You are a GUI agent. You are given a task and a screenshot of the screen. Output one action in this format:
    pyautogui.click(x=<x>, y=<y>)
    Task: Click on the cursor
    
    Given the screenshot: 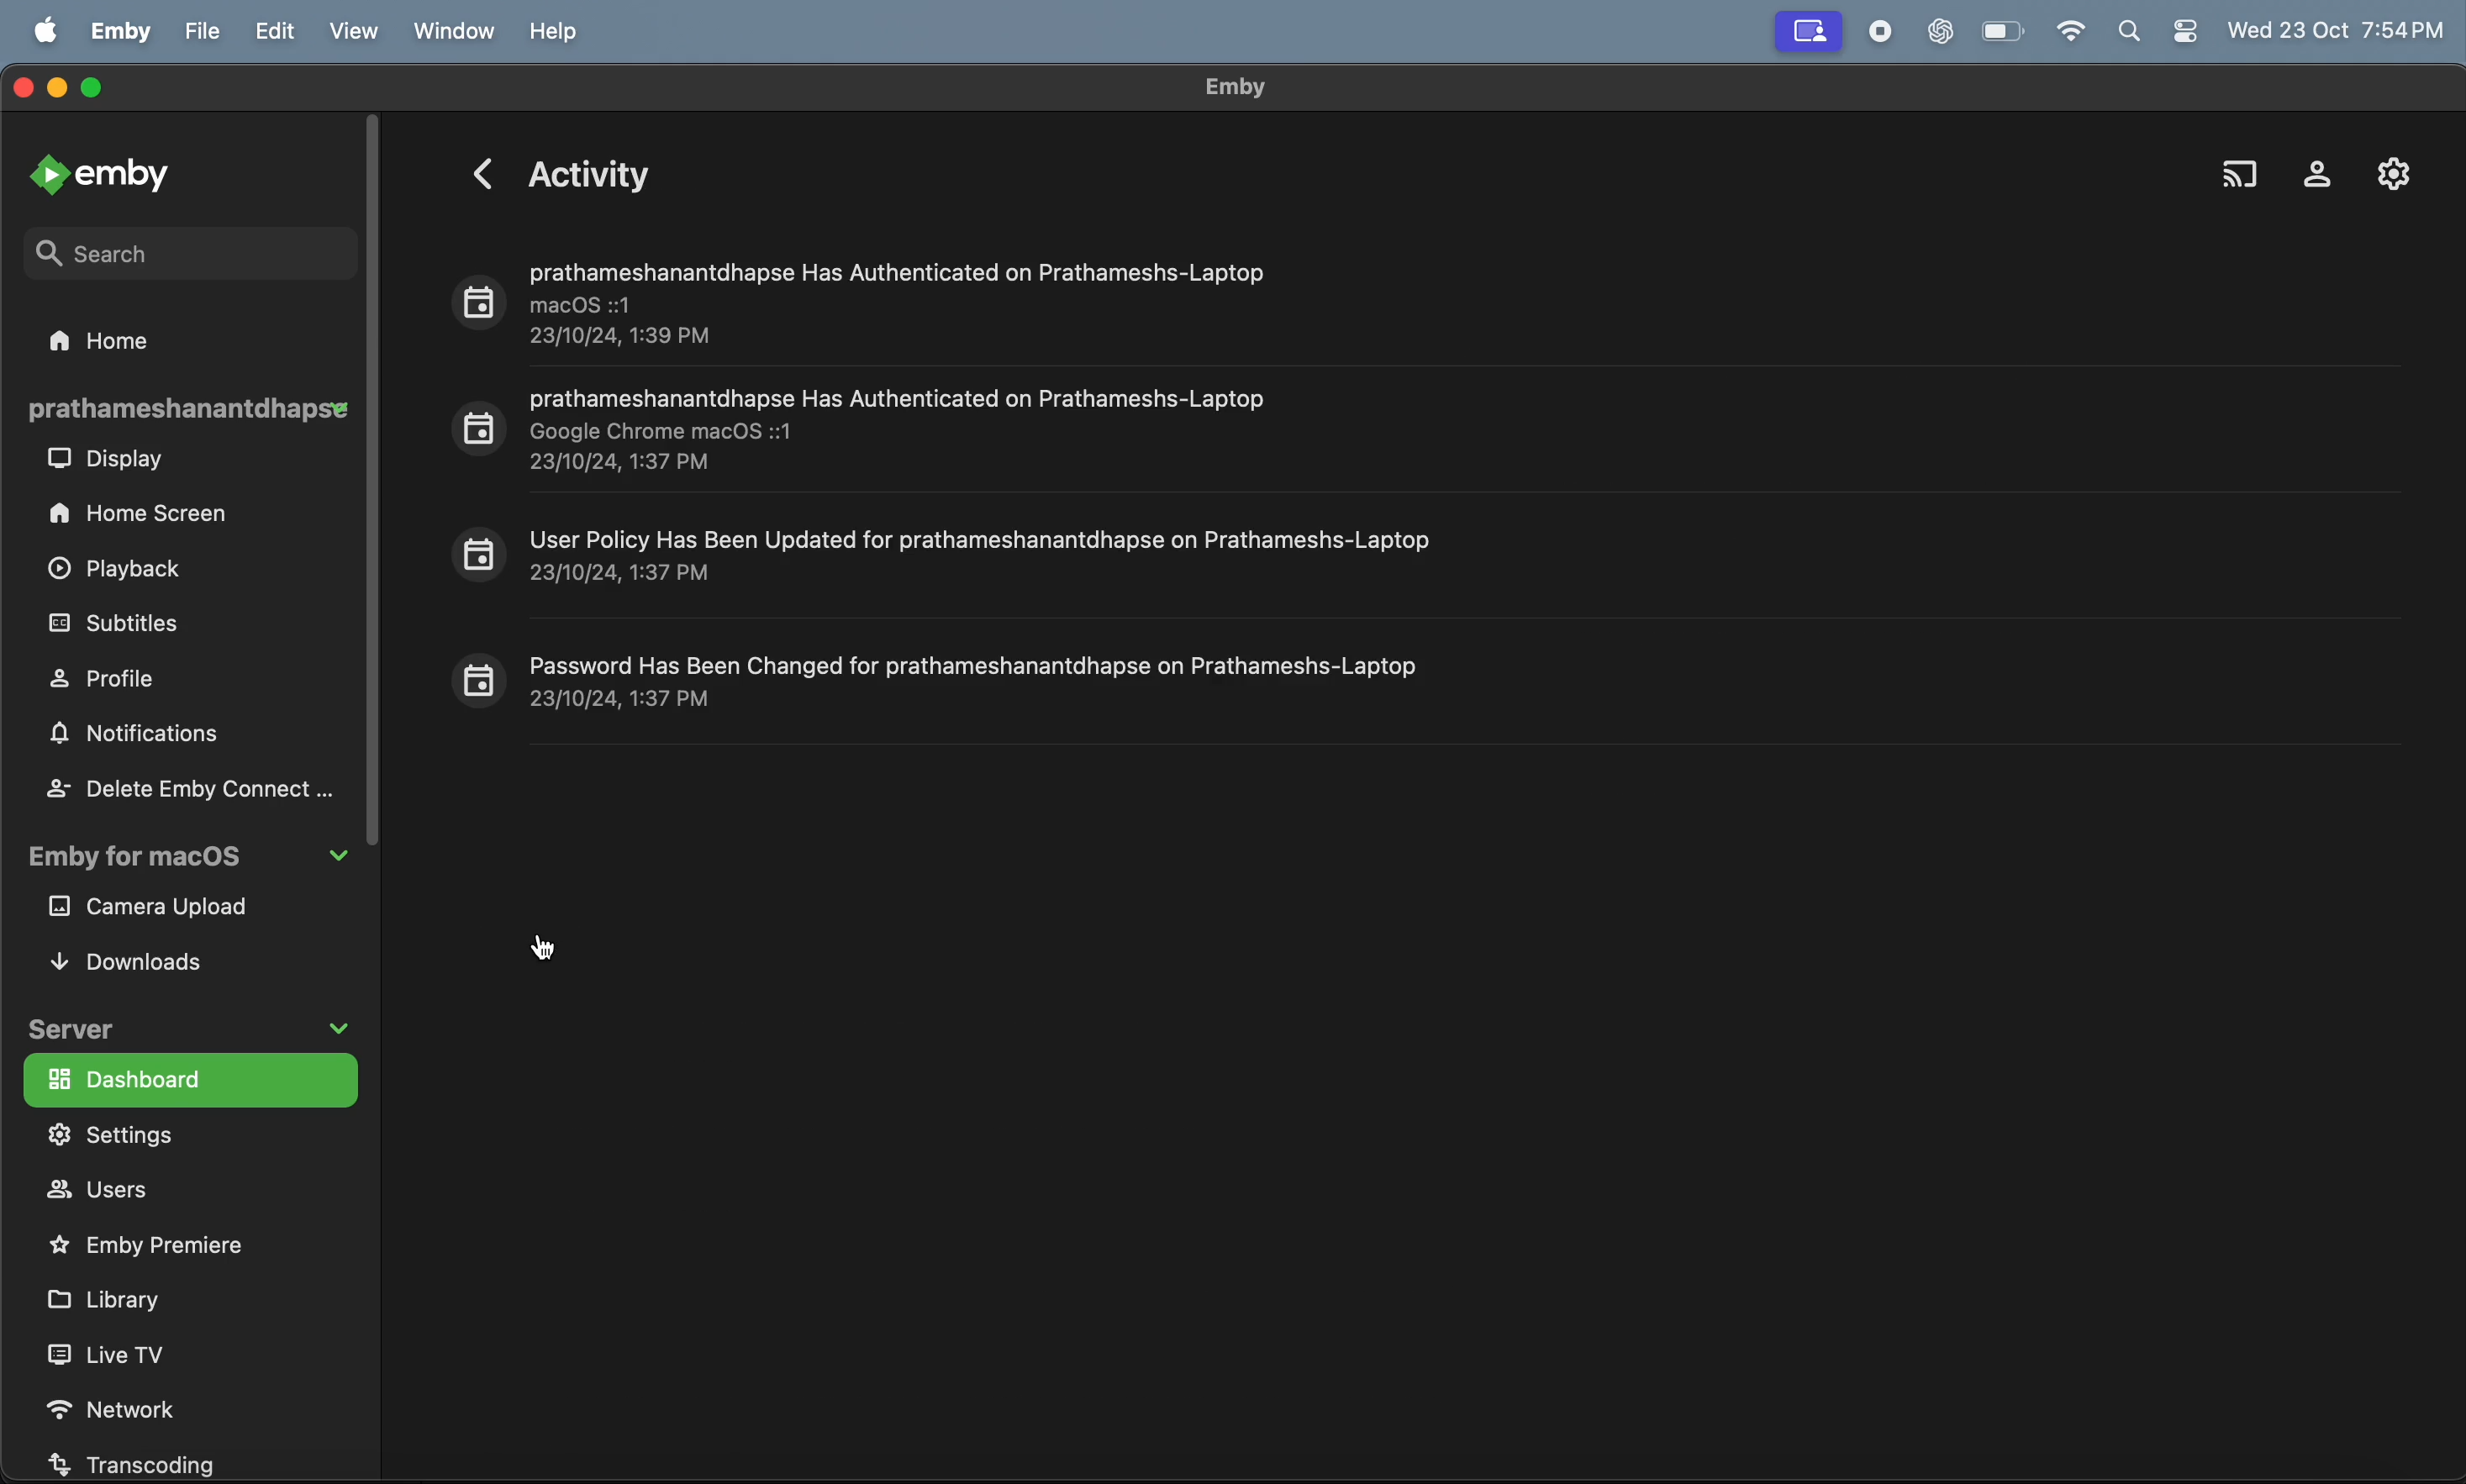 What is the action you would take?
    pyautogui.click(x=546, y=946)
    